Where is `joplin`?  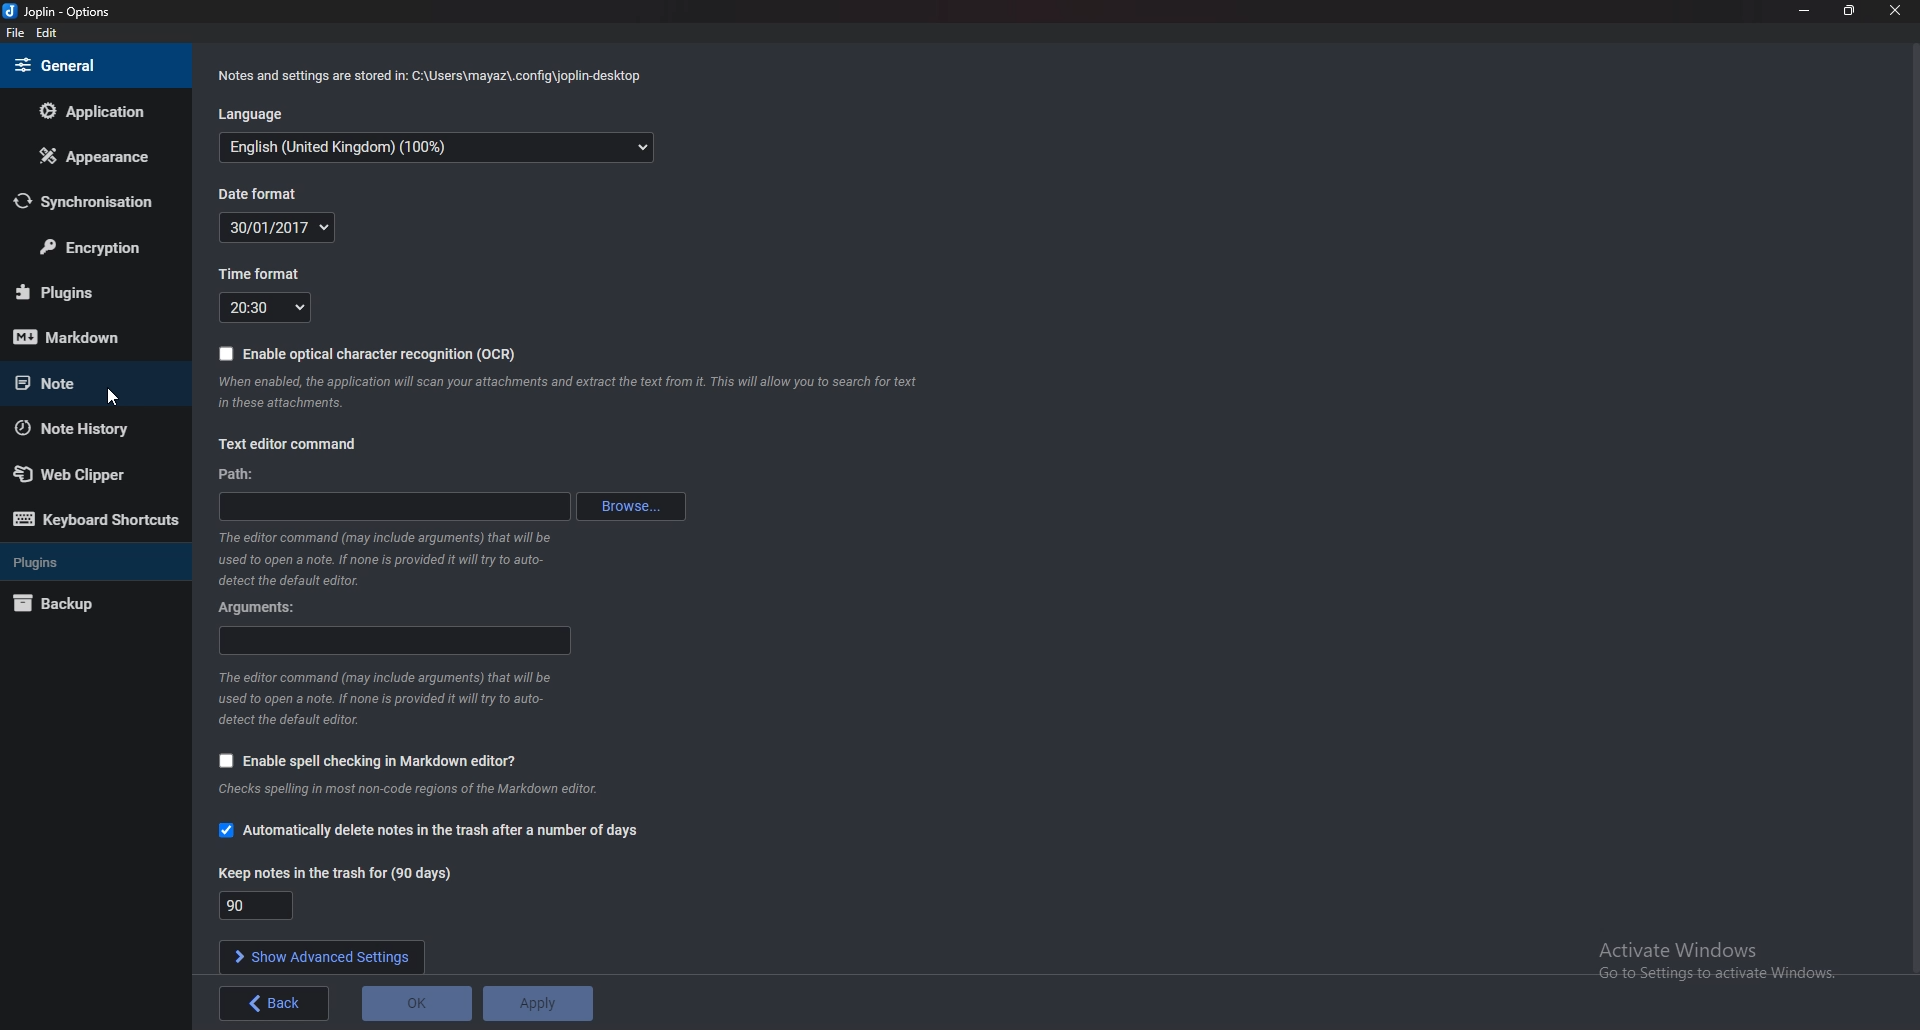 joplin is located at coordinates (61, 11).